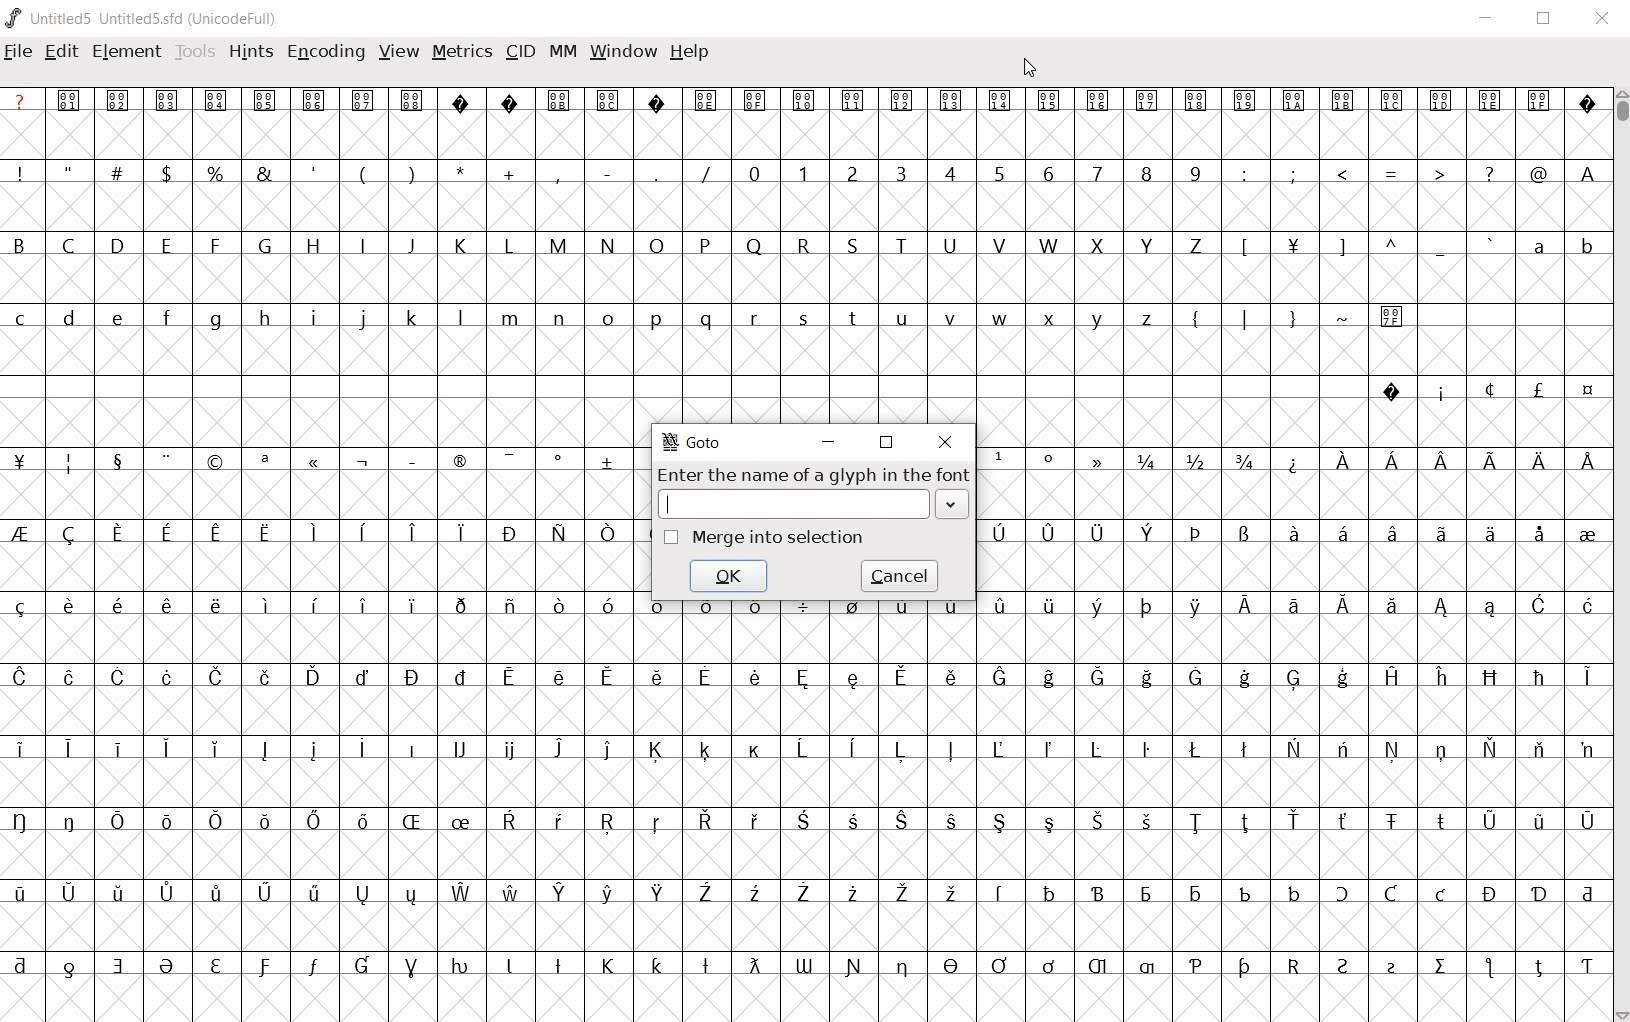  Describe the element at coordinates (1339, 533) in the screenshot. I see `Symbol` at that location.